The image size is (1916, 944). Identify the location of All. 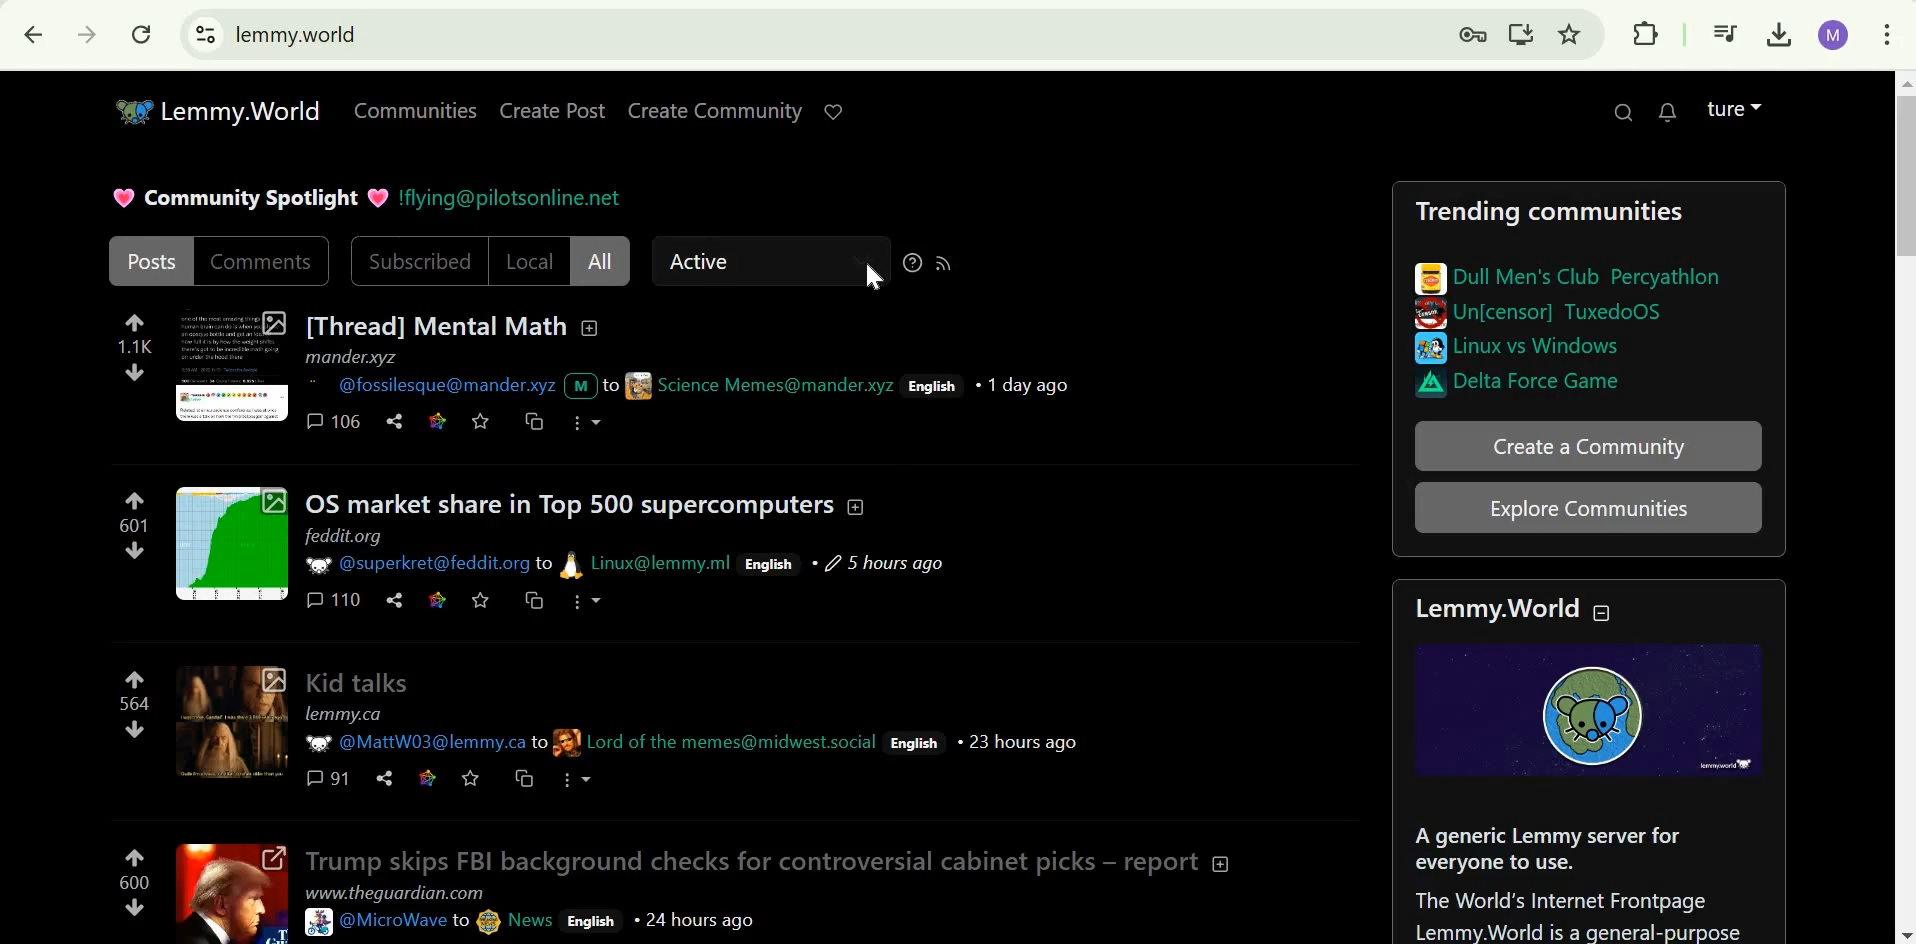
(600, 260).